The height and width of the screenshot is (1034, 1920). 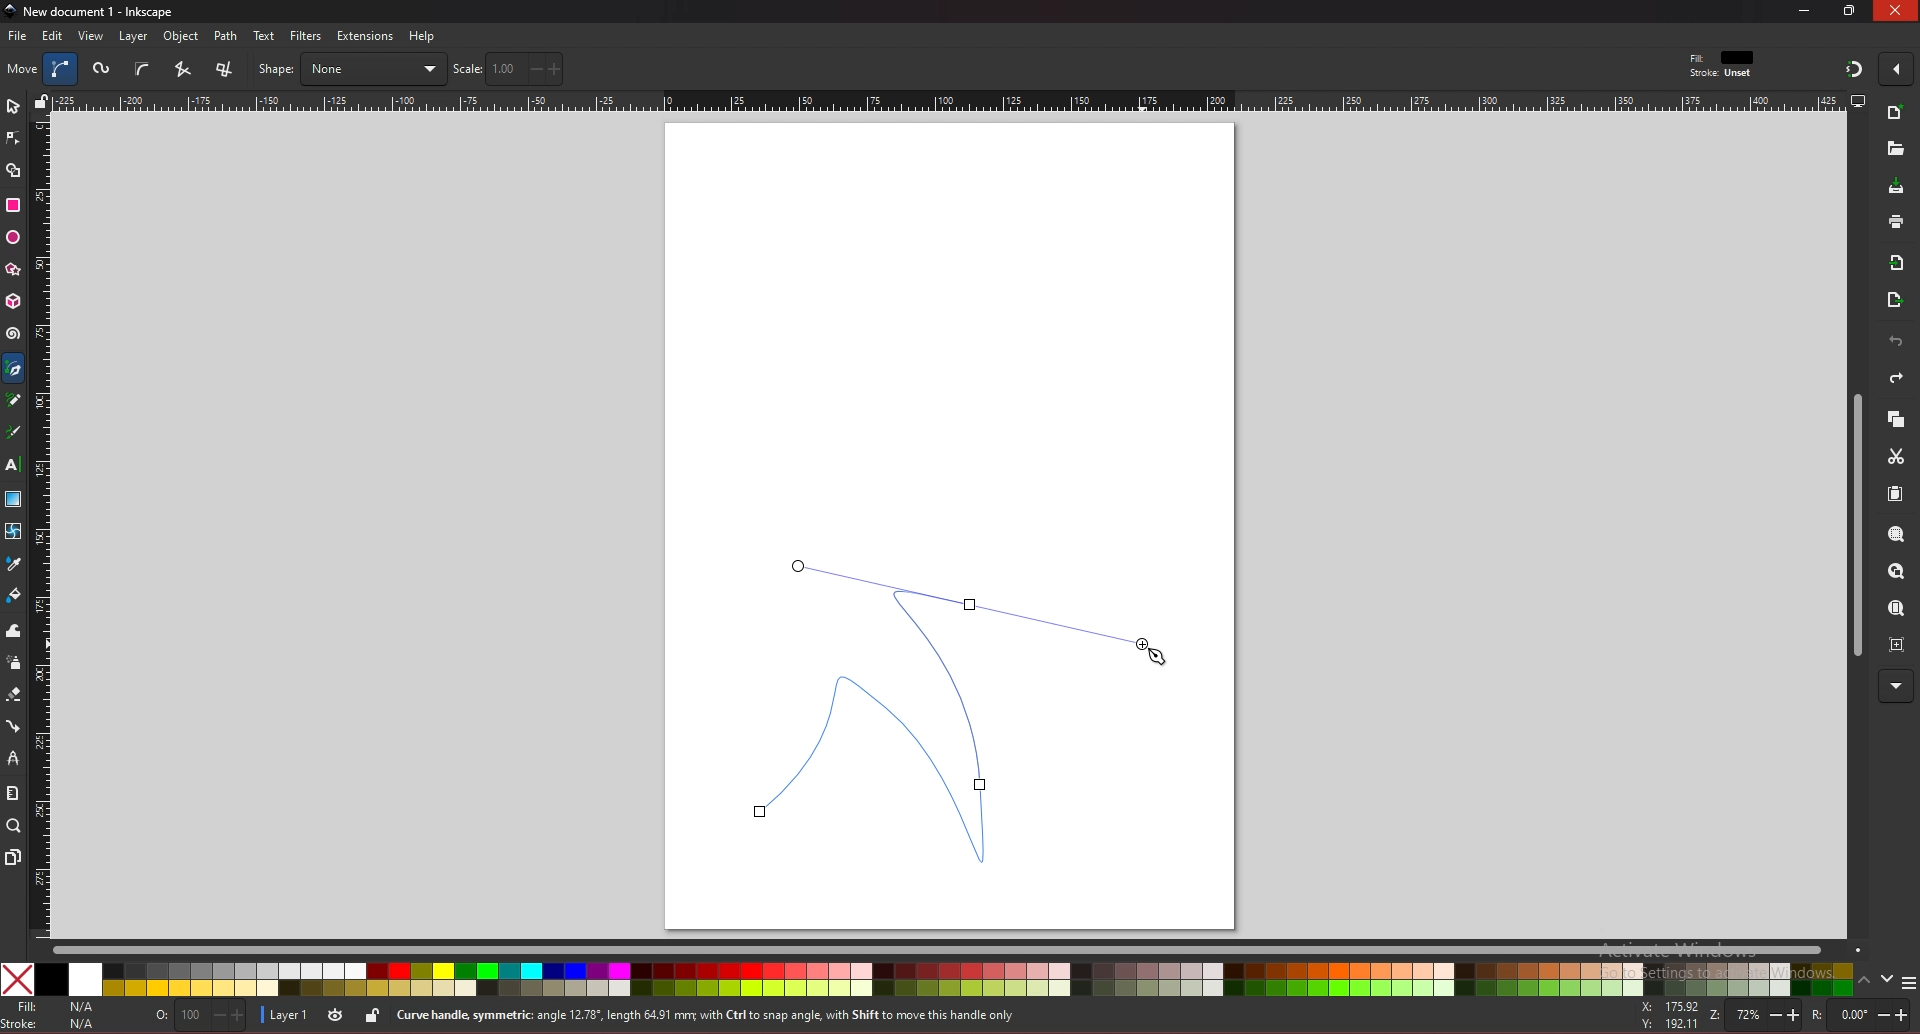 What do you see at coordinates (943, 714) in the screenshot?
I see `bezier curve` at bounding box center [943, 714].